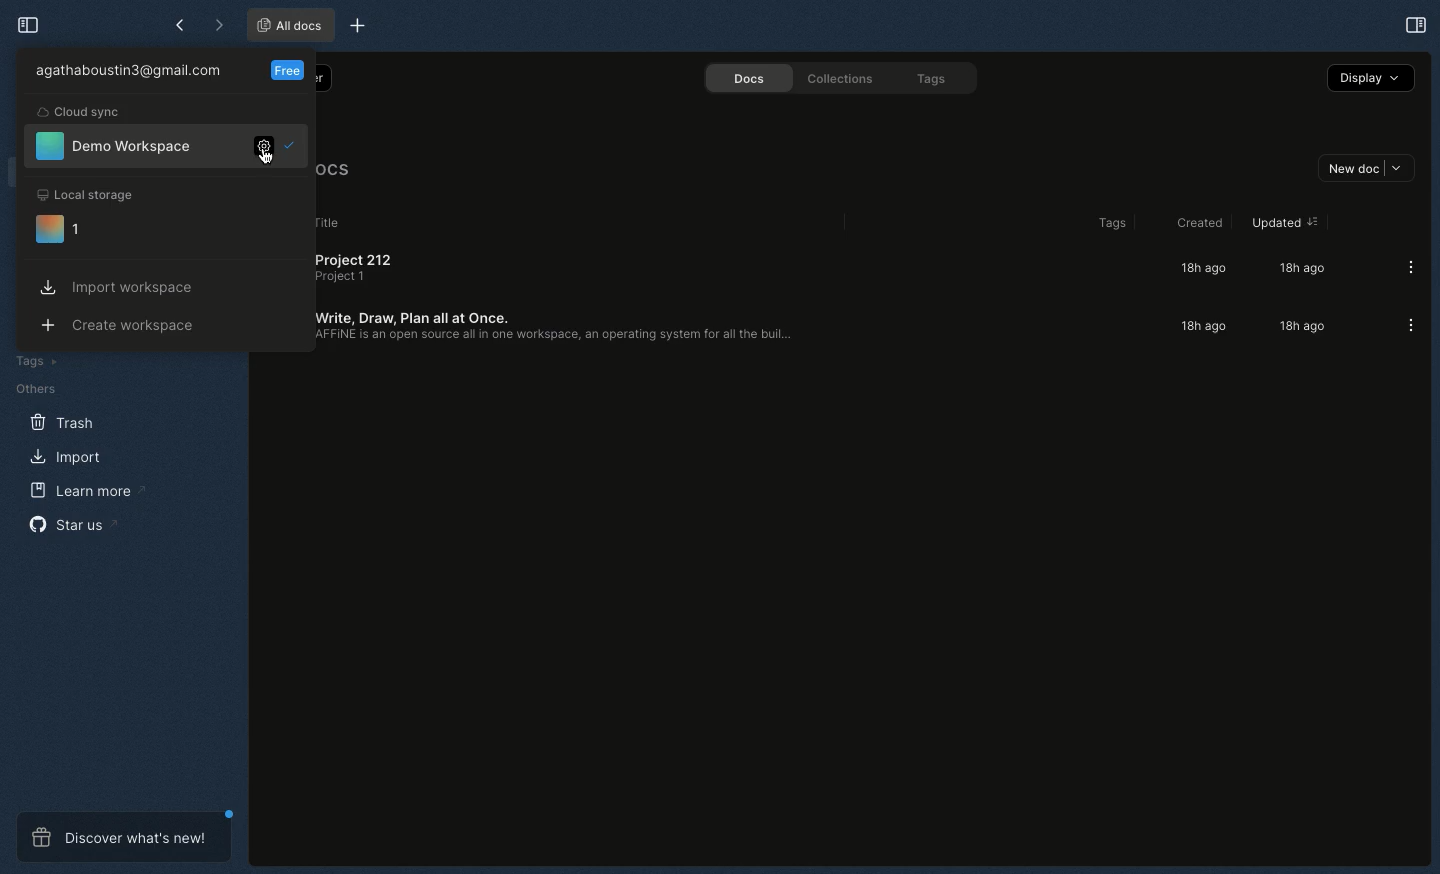 This screenshot has width=1440, height=874. I want to click on Collapse sidebar, so click(26, 26).